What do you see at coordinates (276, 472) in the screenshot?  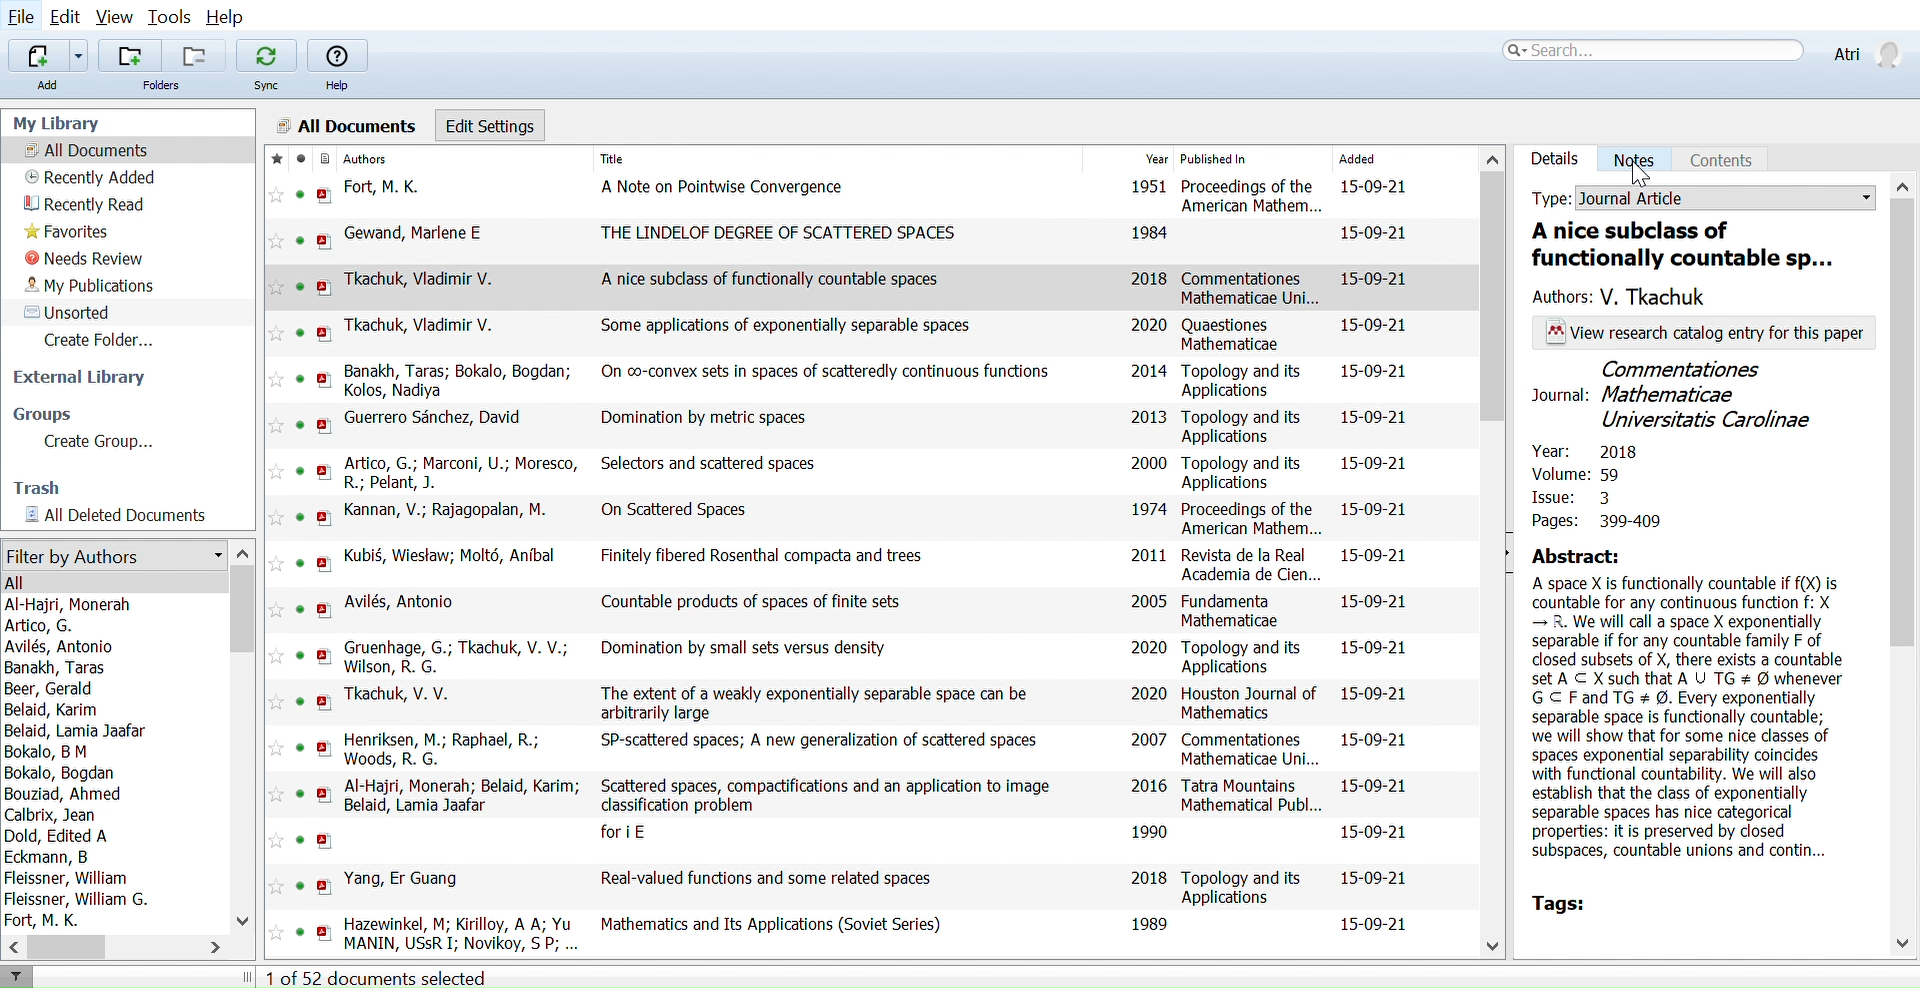 I see `Add this reference to favorites` at bounding box center [276, 472].